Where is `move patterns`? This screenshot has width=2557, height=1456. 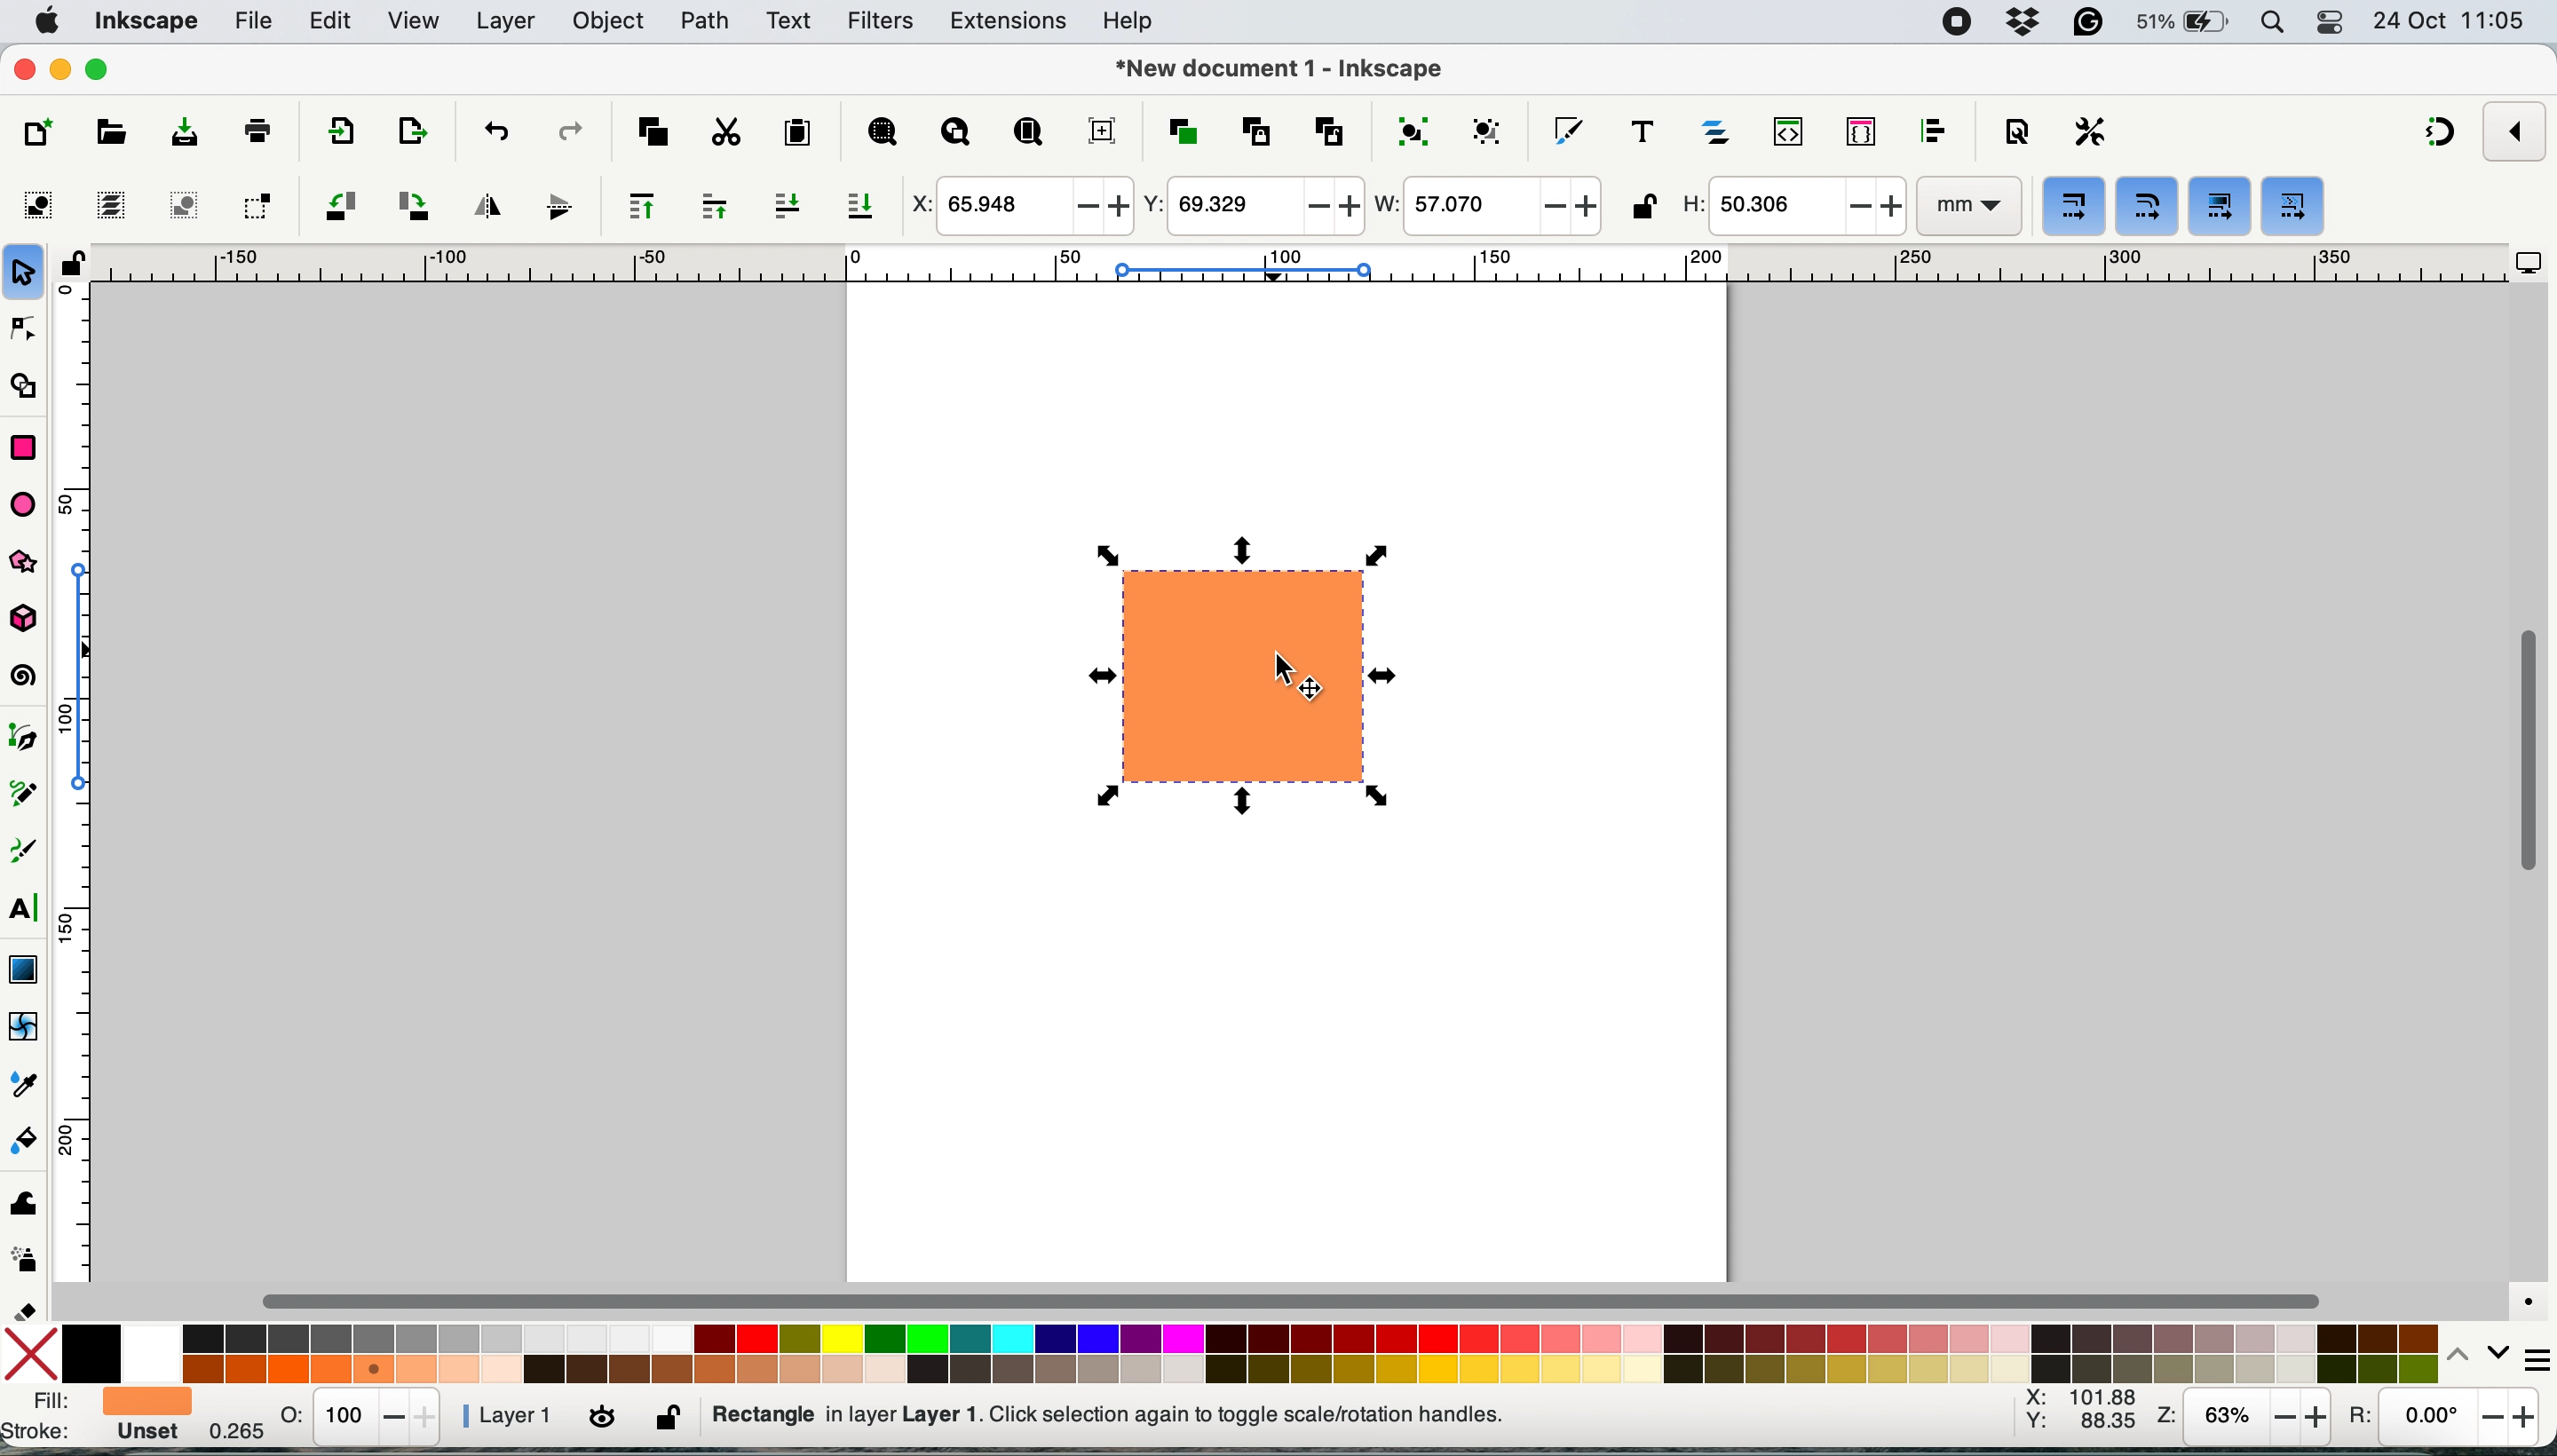
move patterns is located at coordinates (2292, 208).